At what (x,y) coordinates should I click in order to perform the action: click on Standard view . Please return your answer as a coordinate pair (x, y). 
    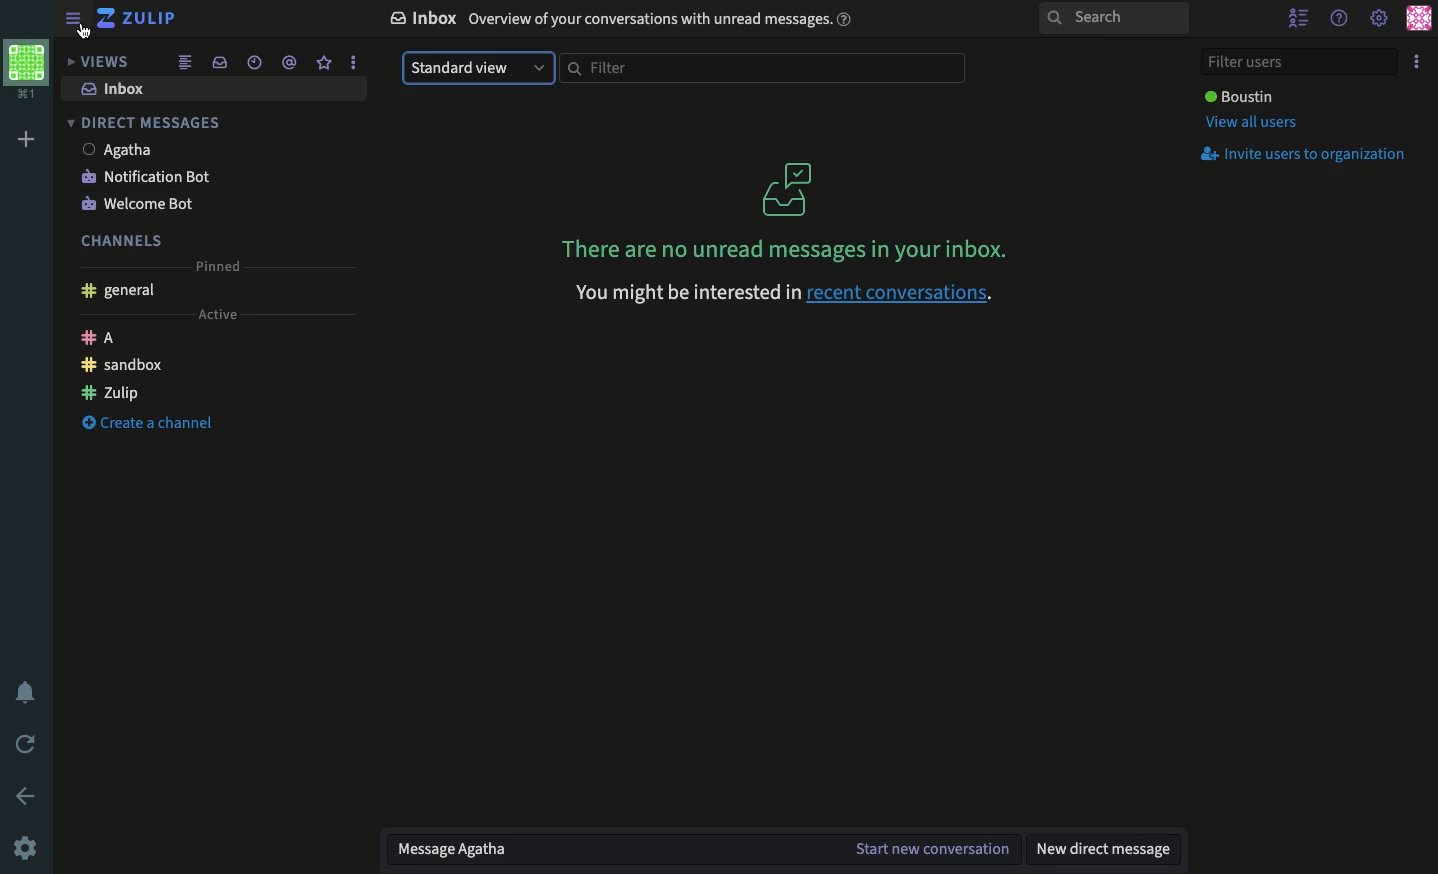
    Looking at the image, I should click on (477, 68).